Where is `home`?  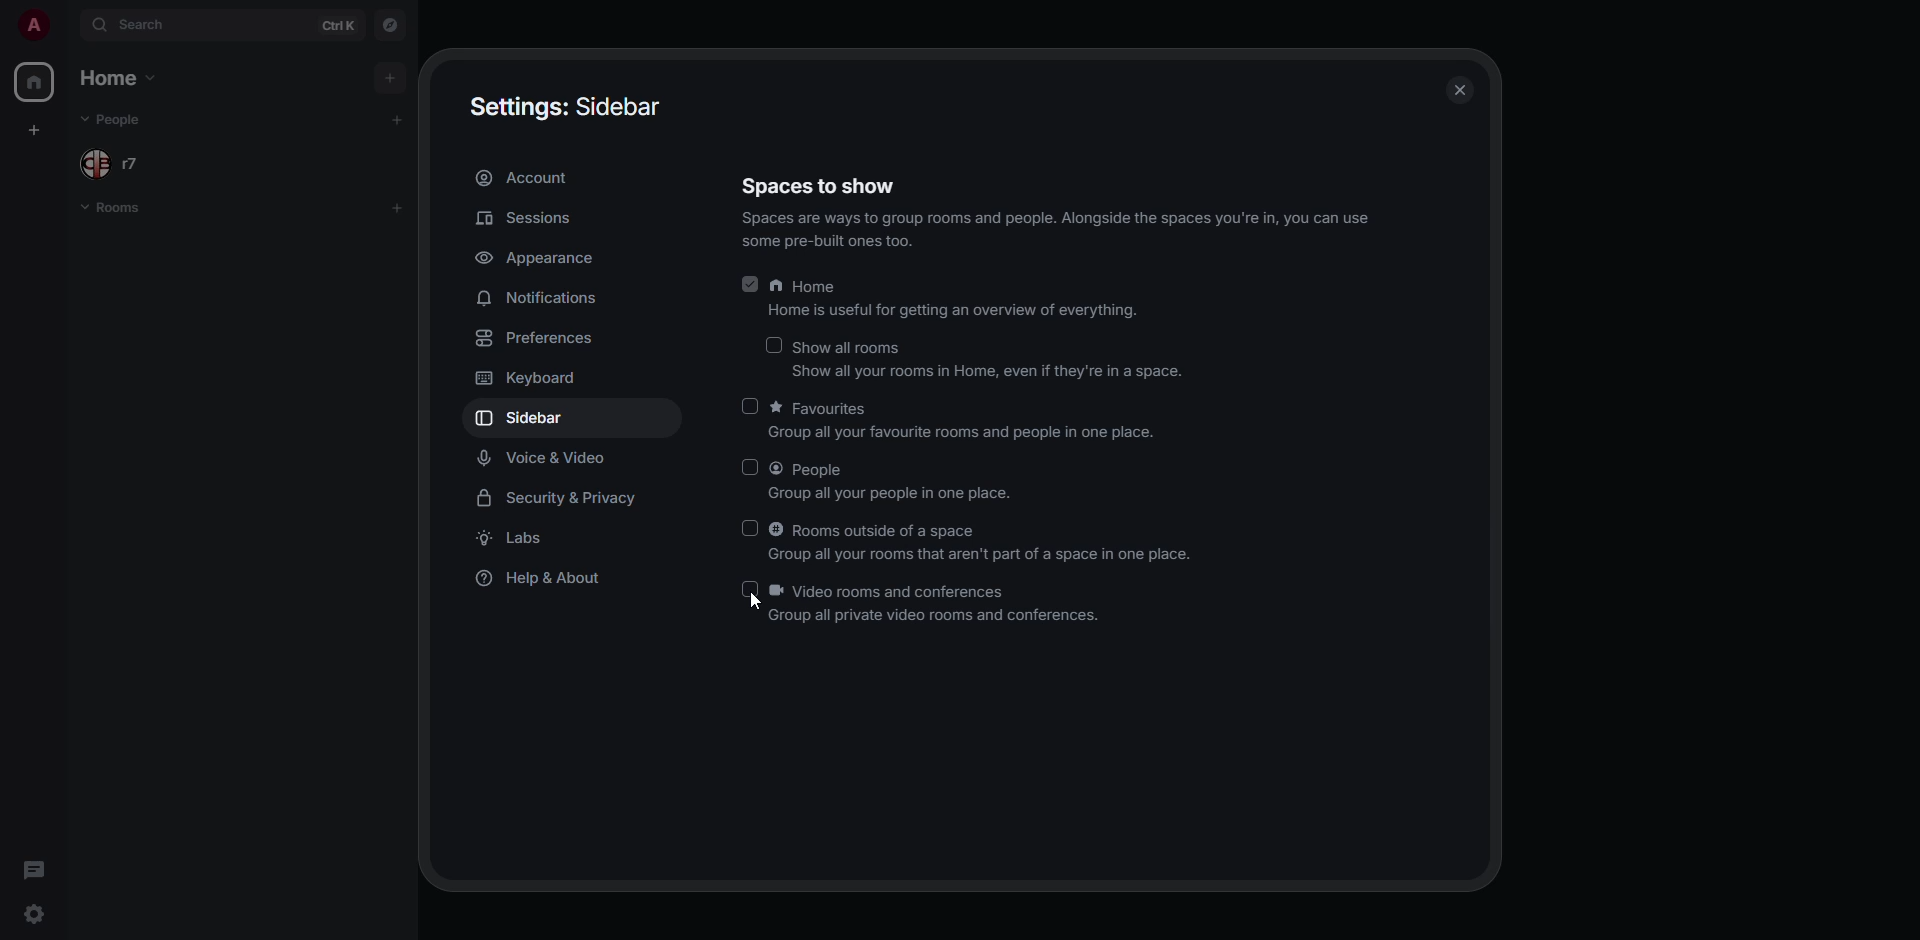
home is located at coordinates (116, 78).